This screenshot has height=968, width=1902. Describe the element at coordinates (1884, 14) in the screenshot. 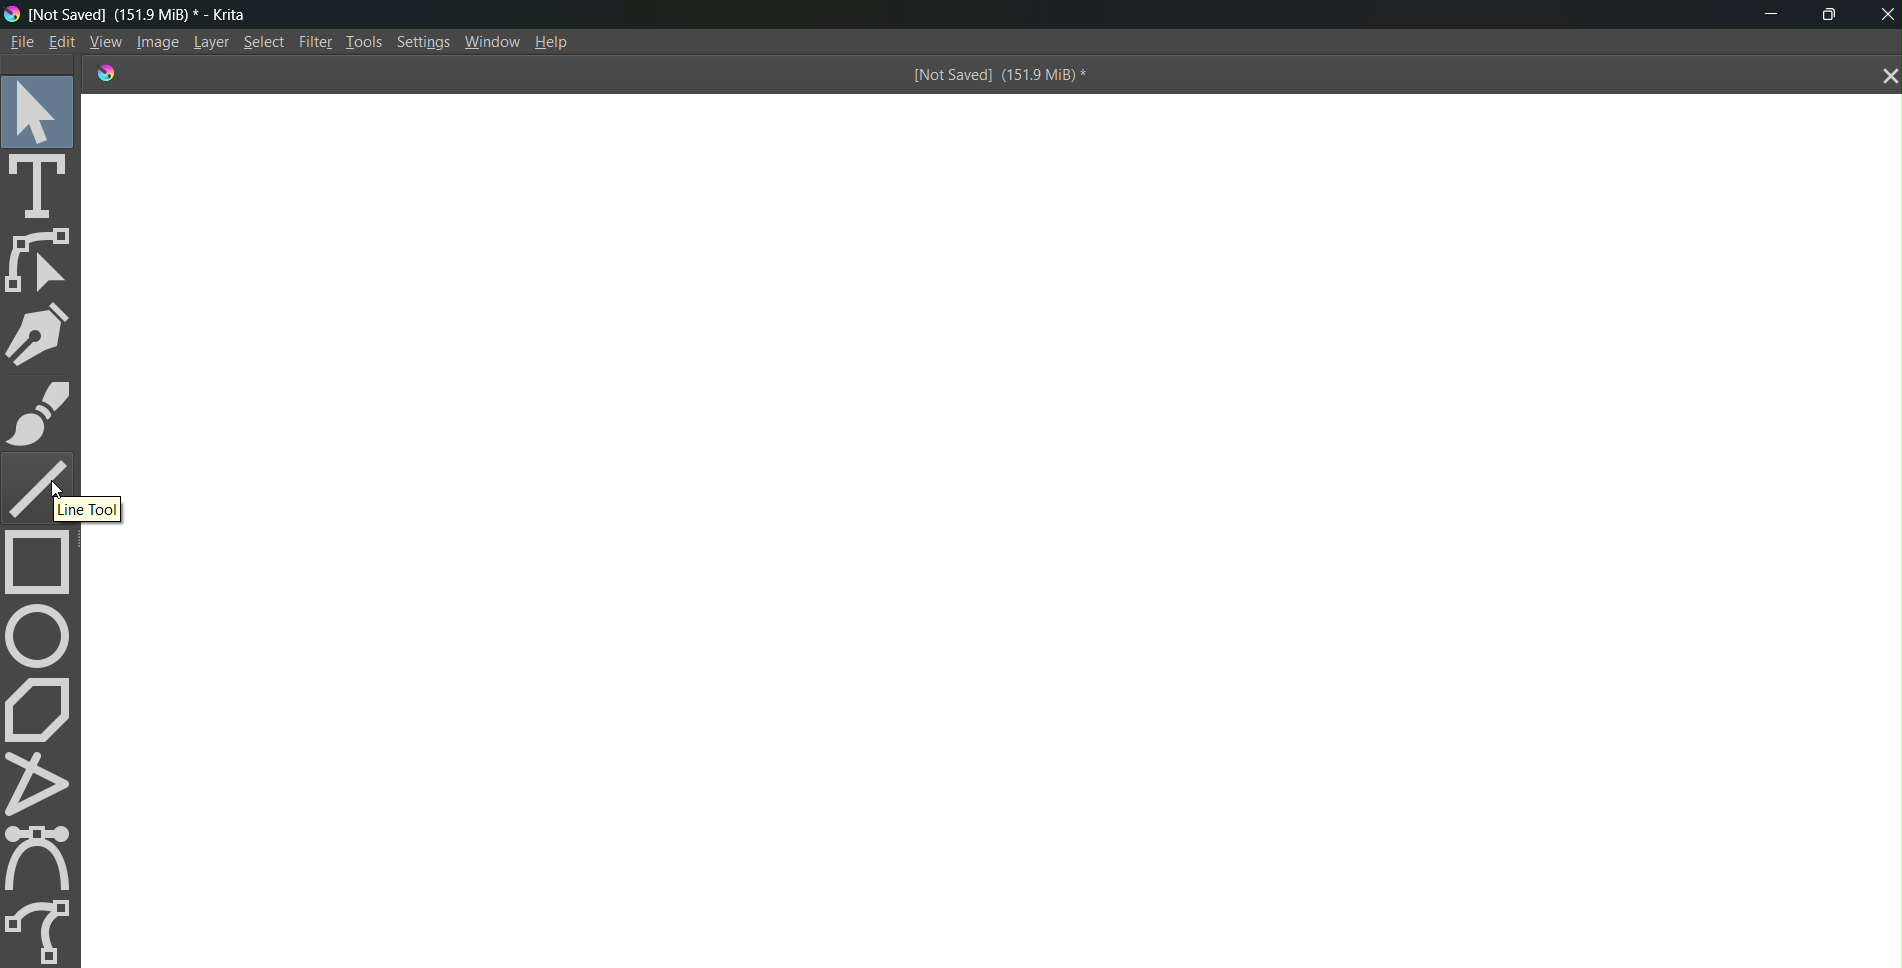

I see `Close` at that location.